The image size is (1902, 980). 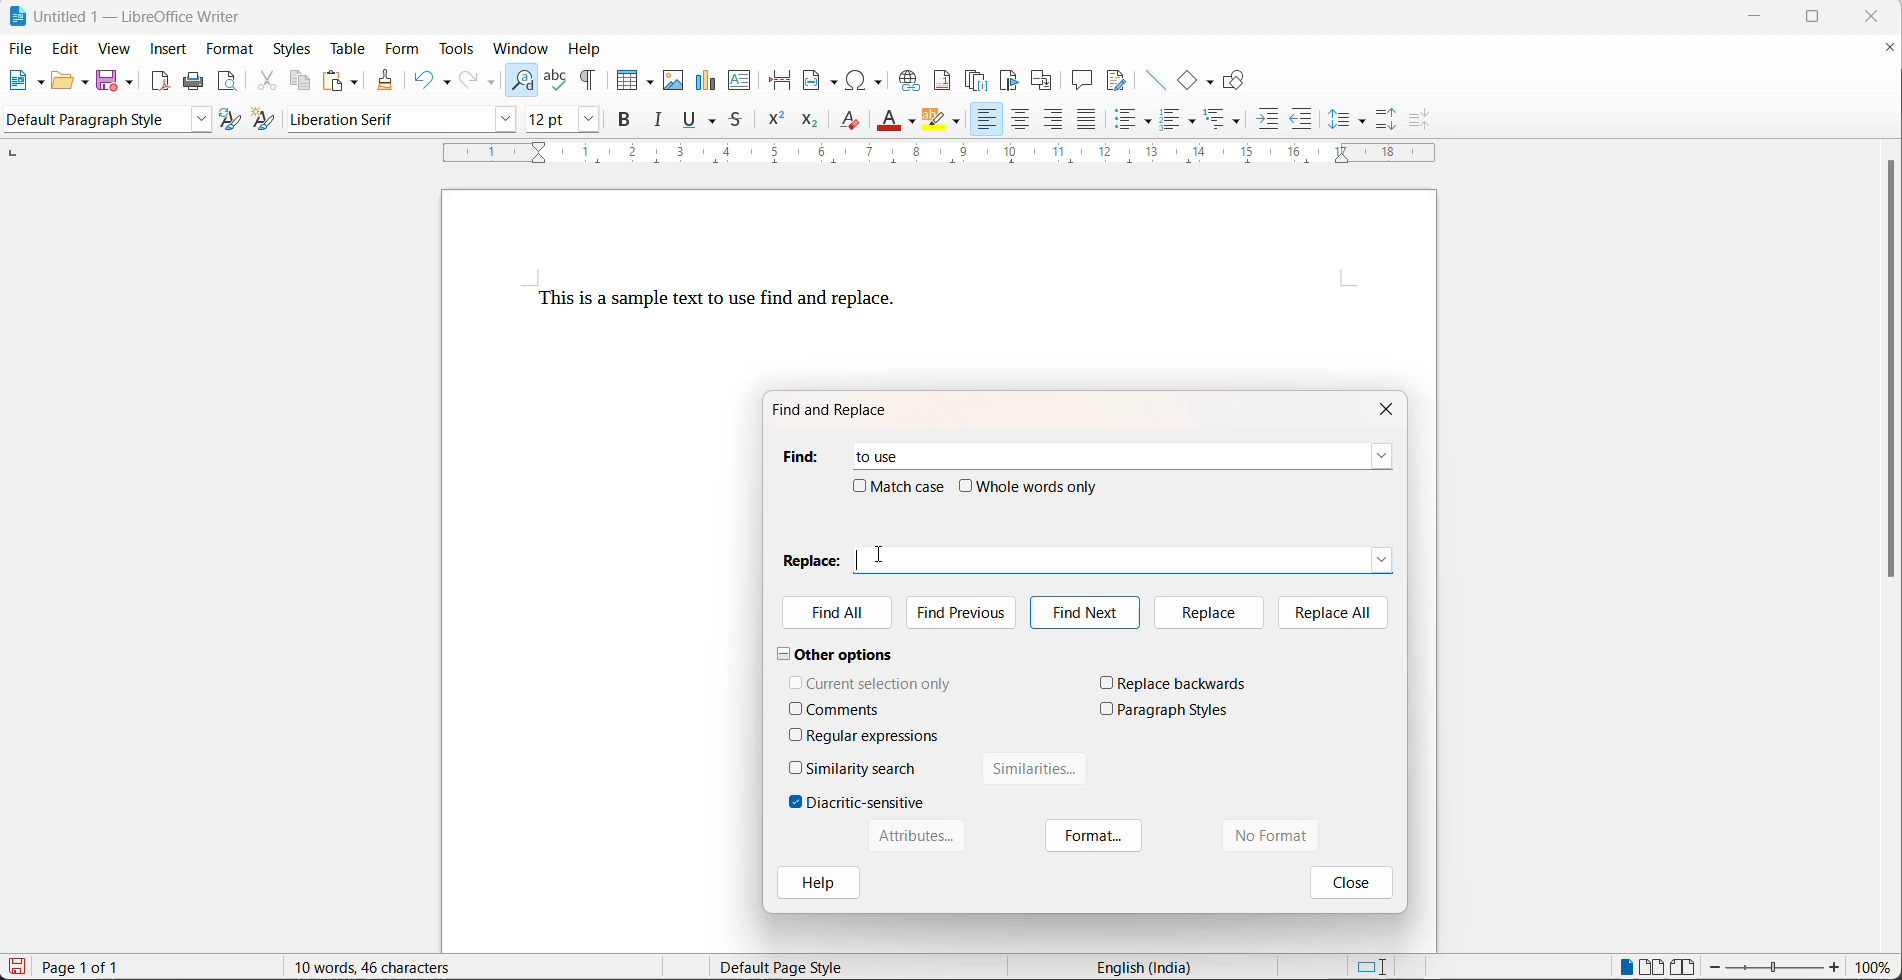 I want to click on toggle unordered list, so click(x=1130, y=123).